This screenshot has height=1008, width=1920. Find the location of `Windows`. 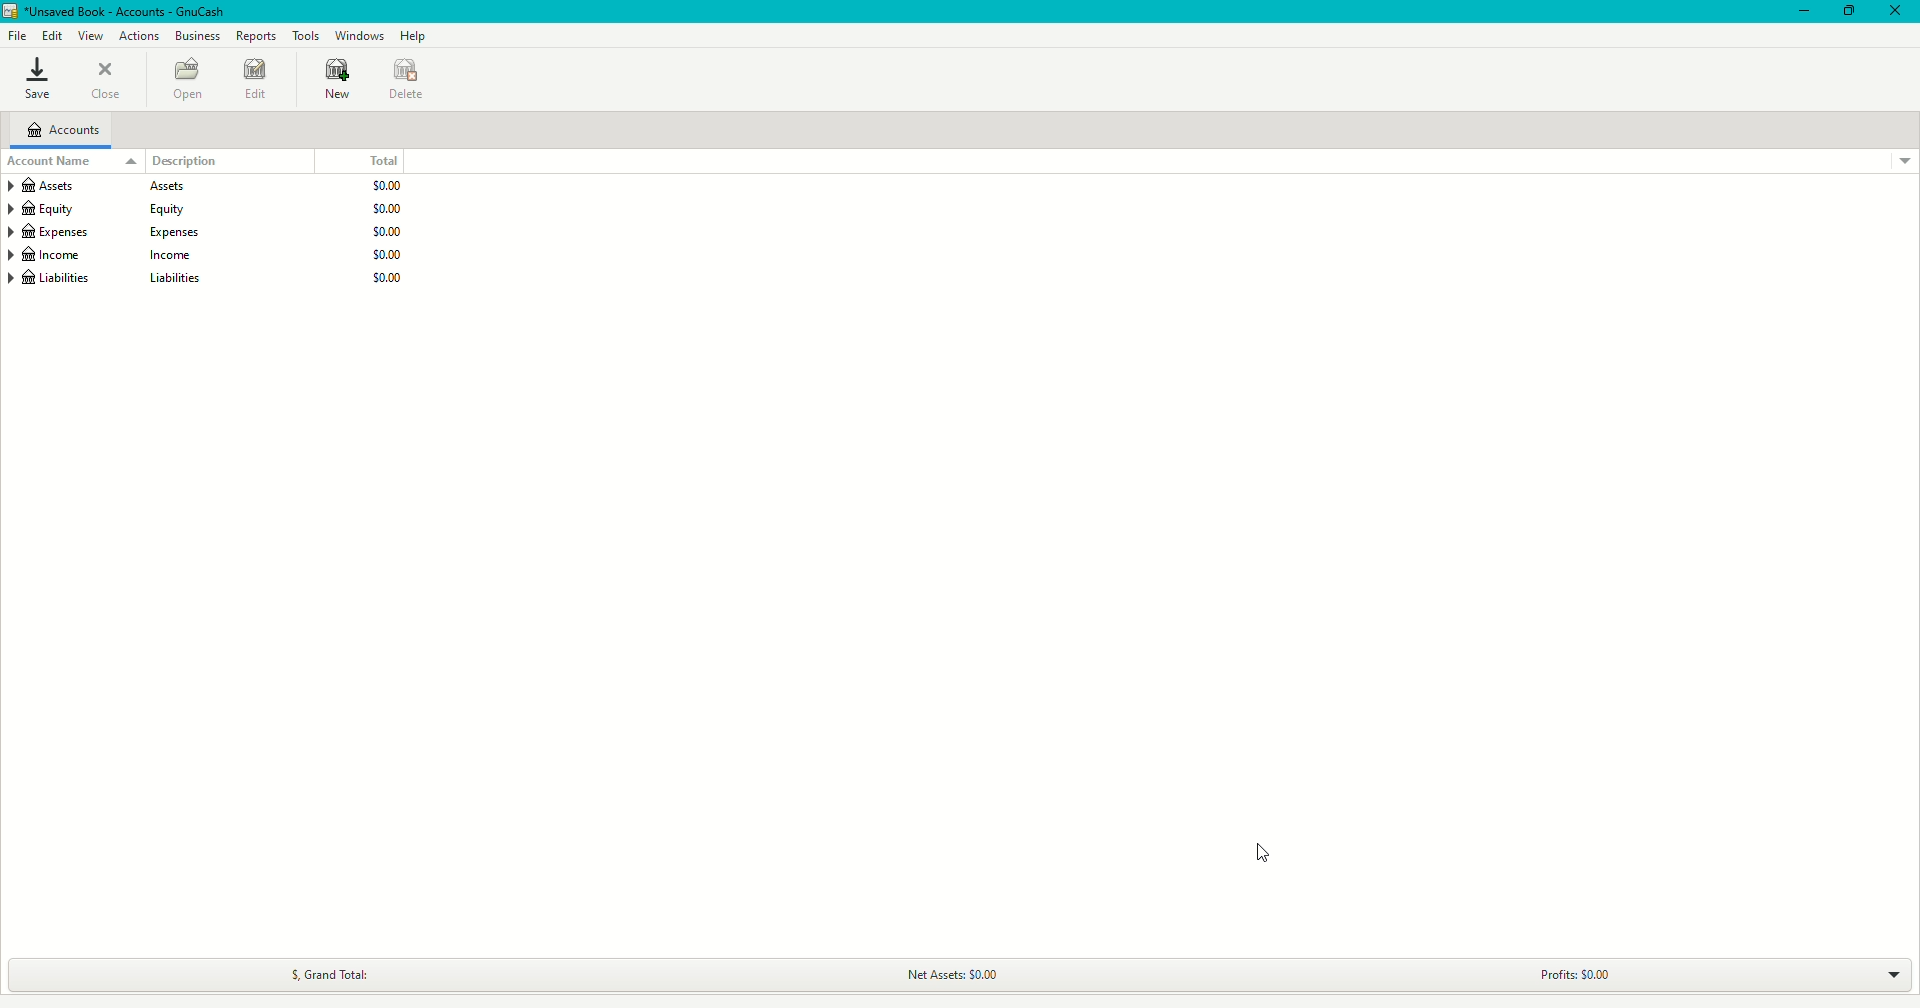

Windows is located at coordinates (358, 36).